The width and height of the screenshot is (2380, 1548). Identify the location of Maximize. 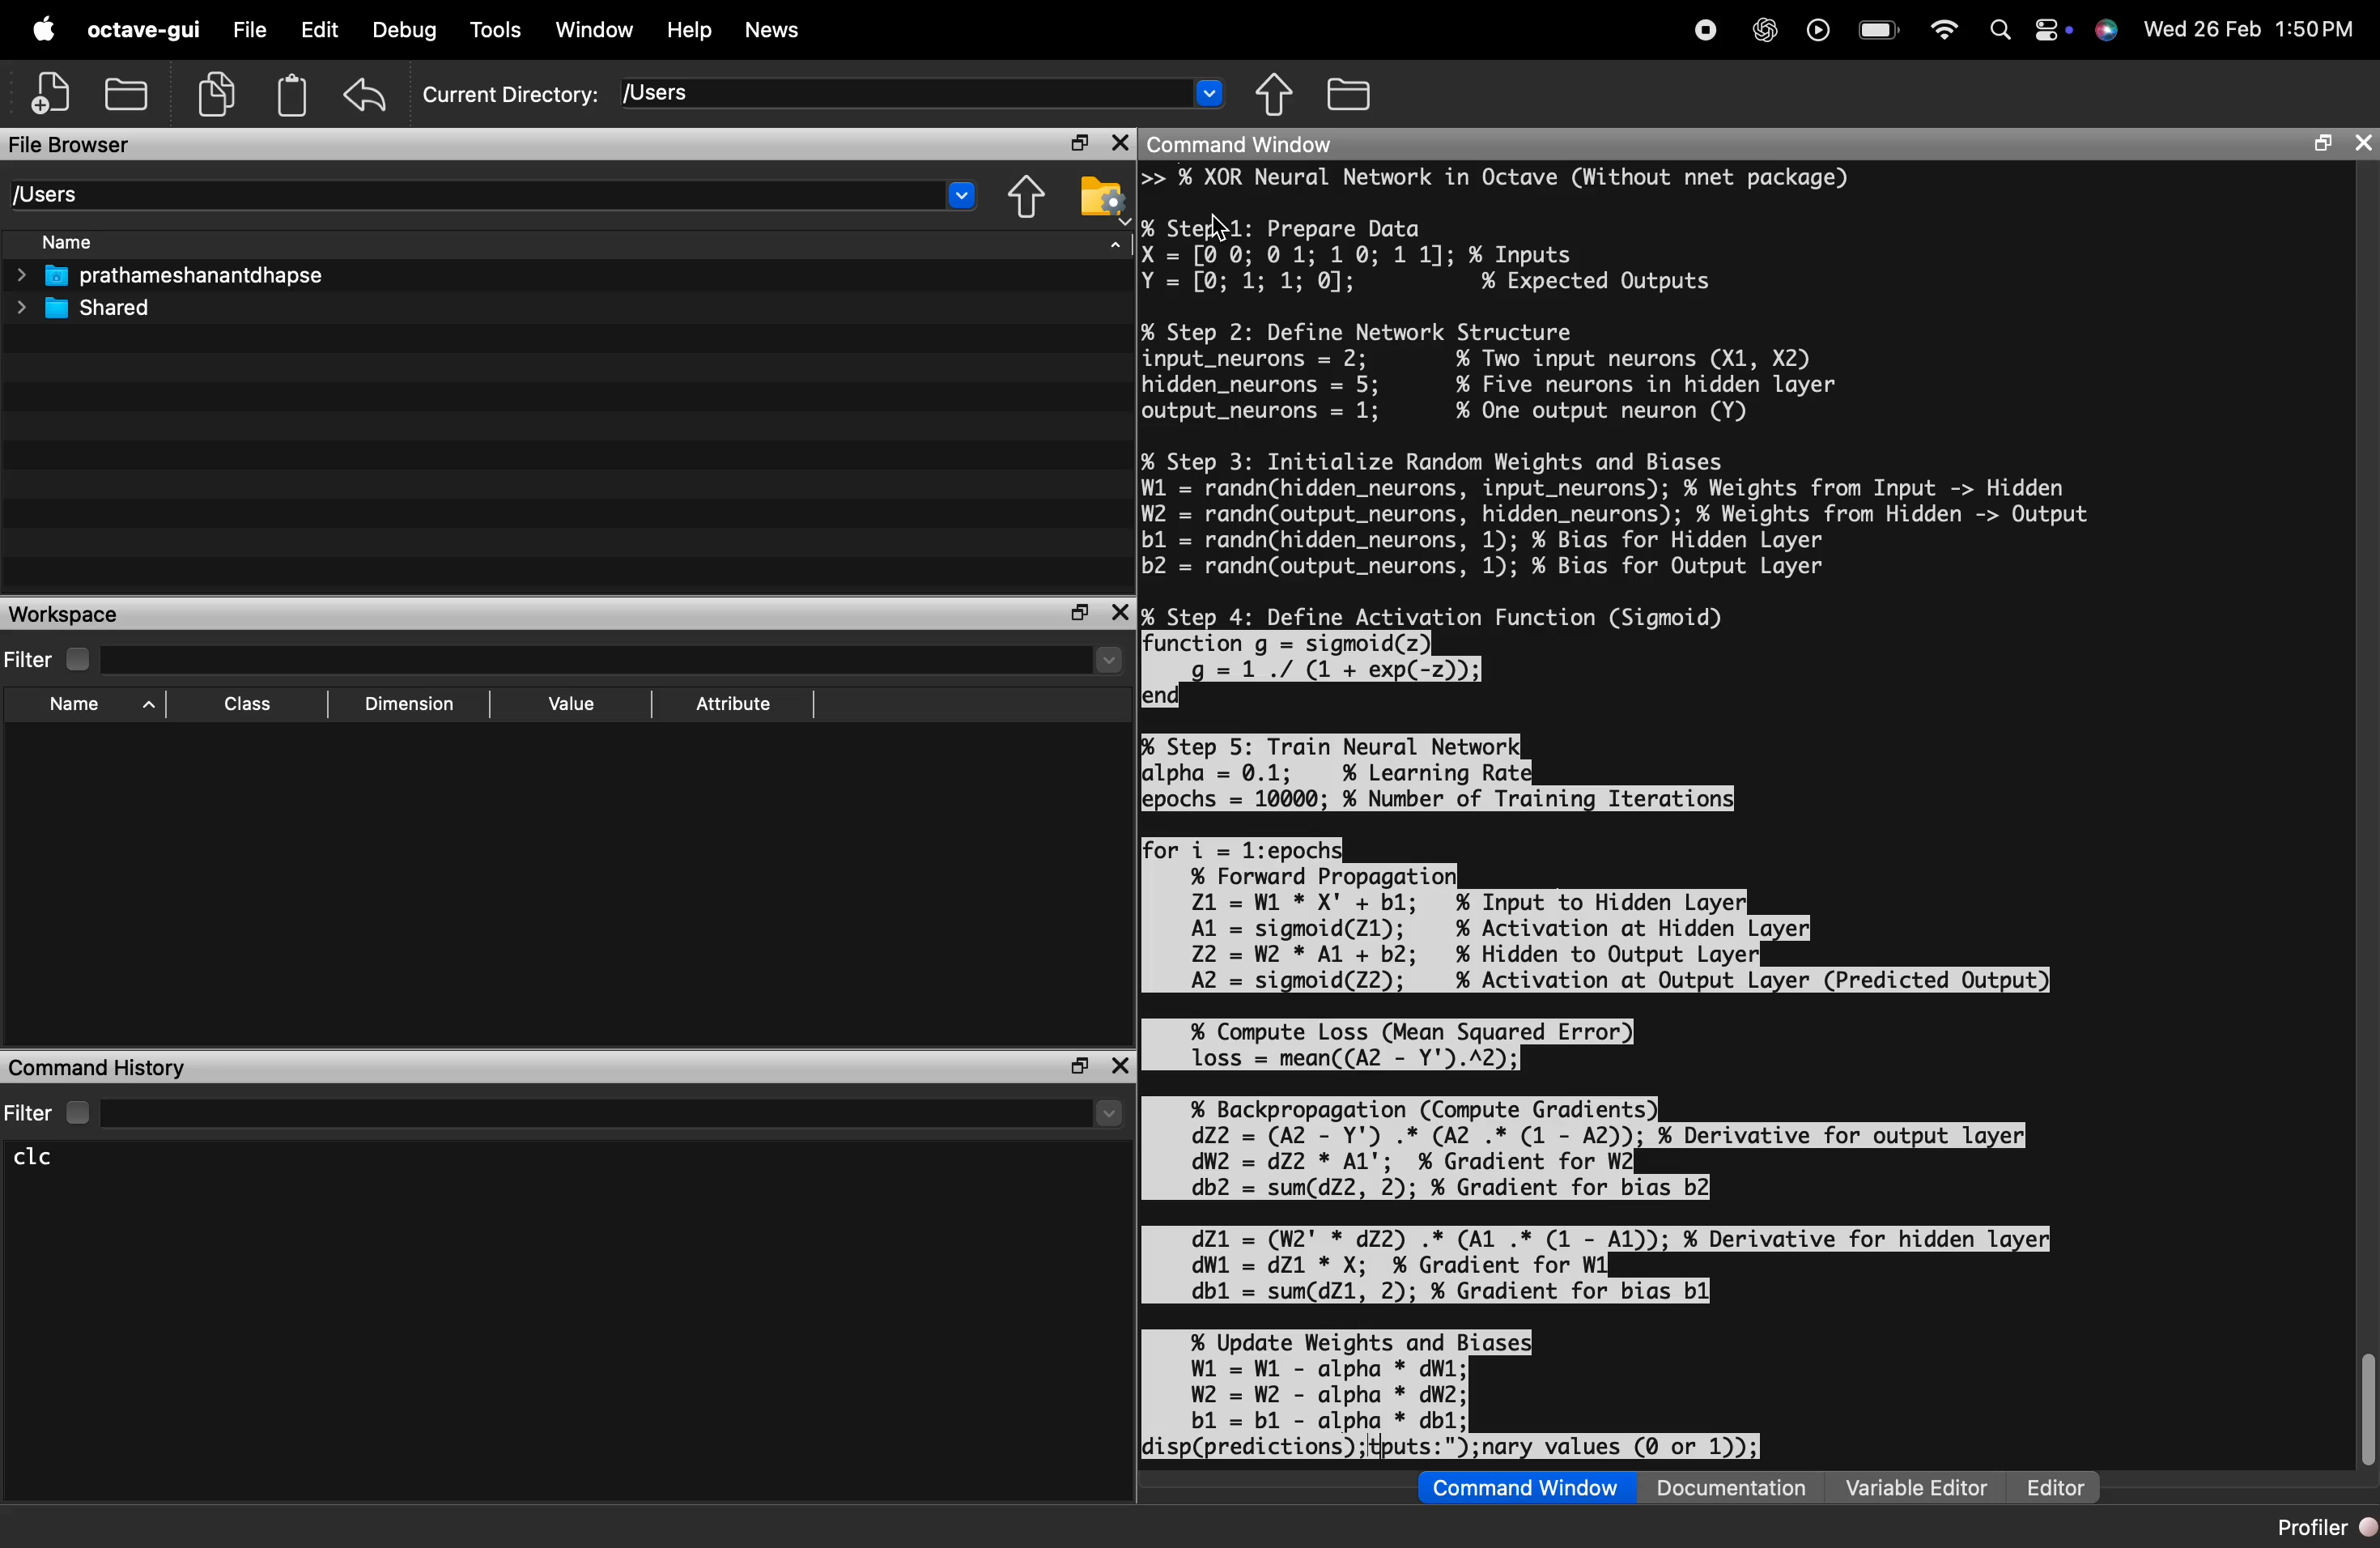
(1076, 145).